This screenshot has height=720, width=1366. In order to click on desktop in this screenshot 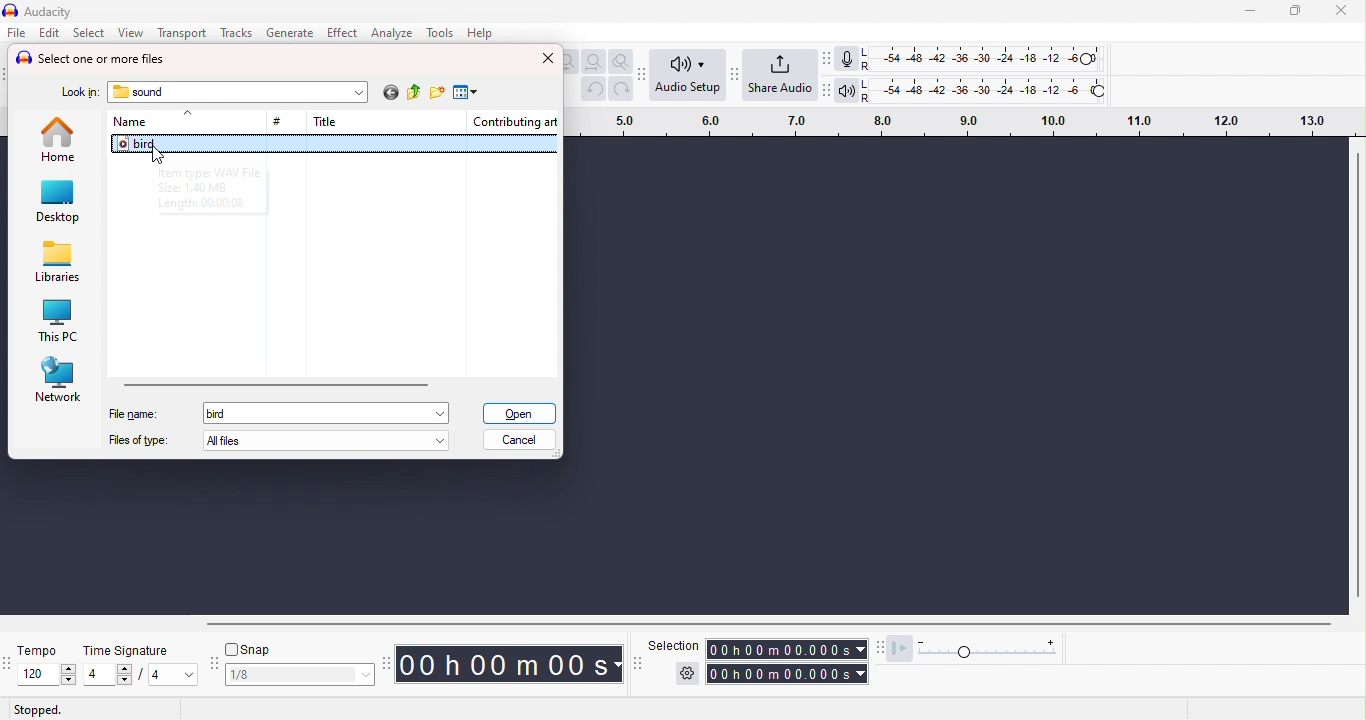, I will do `click(59, 202)`.